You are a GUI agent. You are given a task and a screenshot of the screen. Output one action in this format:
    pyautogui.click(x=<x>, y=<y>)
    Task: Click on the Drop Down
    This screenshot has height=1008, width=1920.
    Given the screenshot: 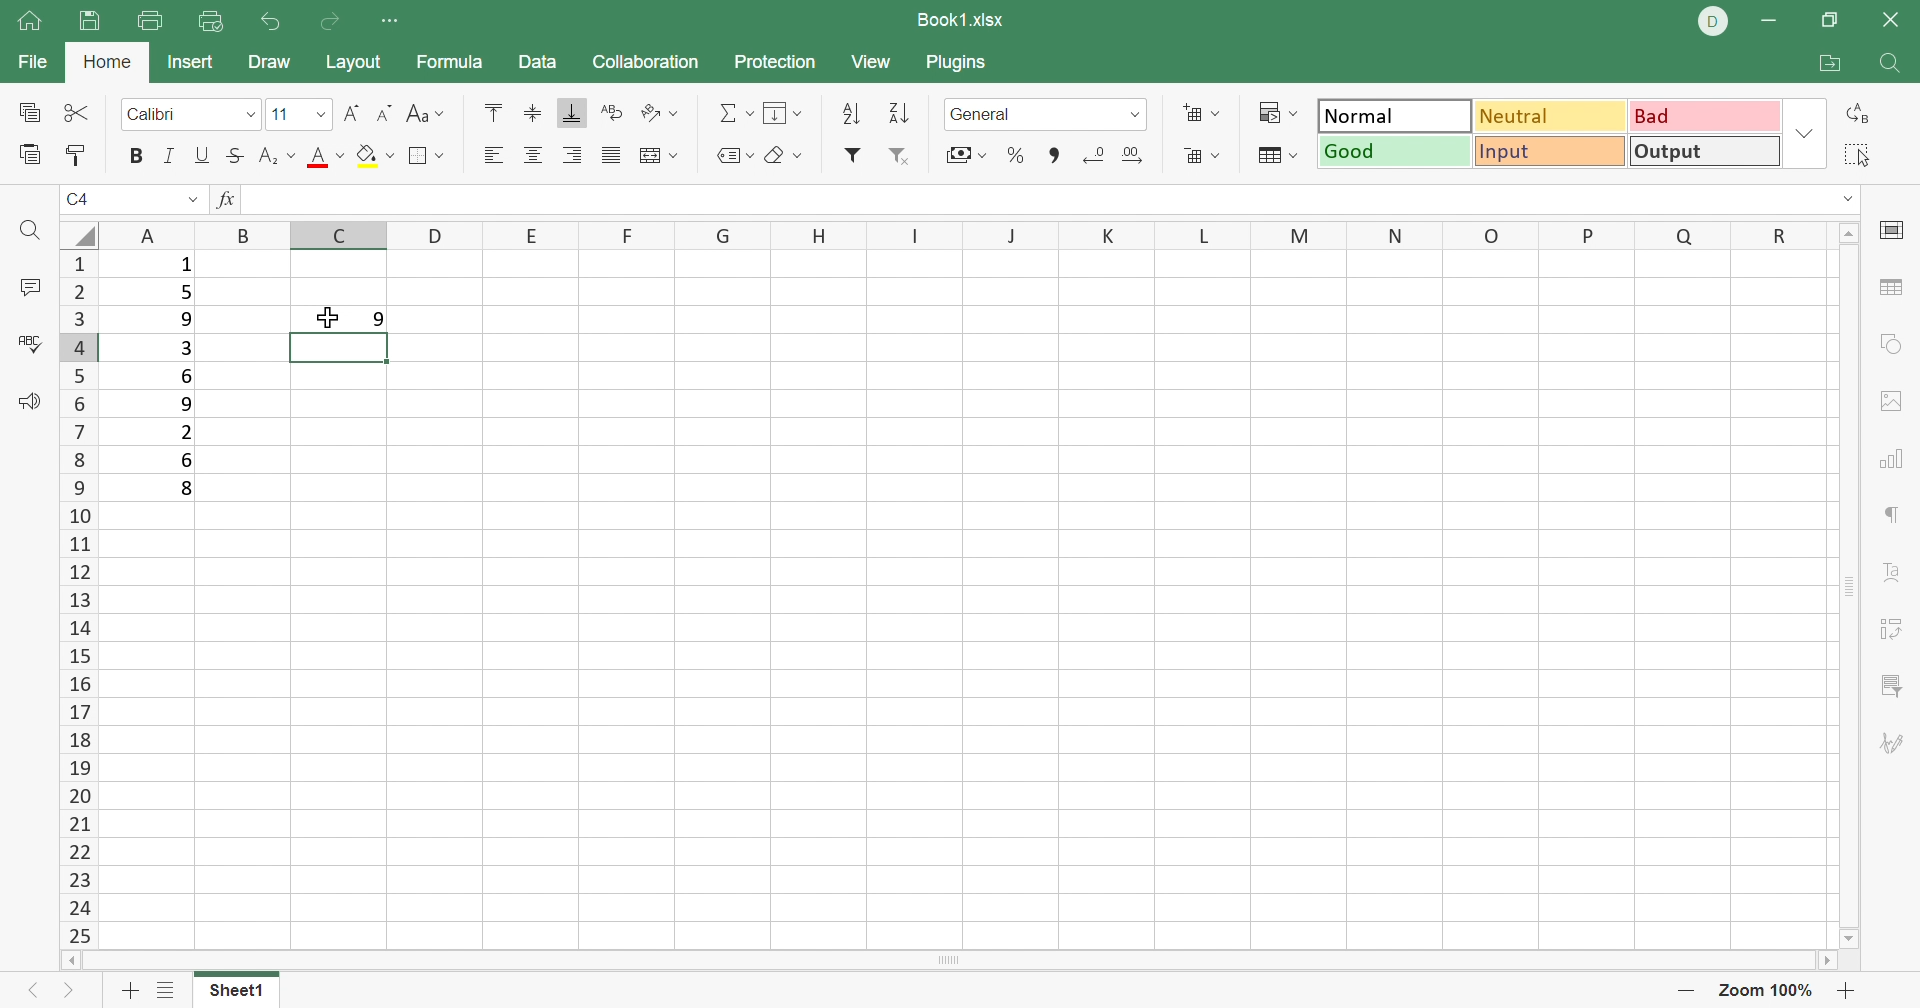 What is the action you would take?
    pyautogui.click(x=191, y=199)
    